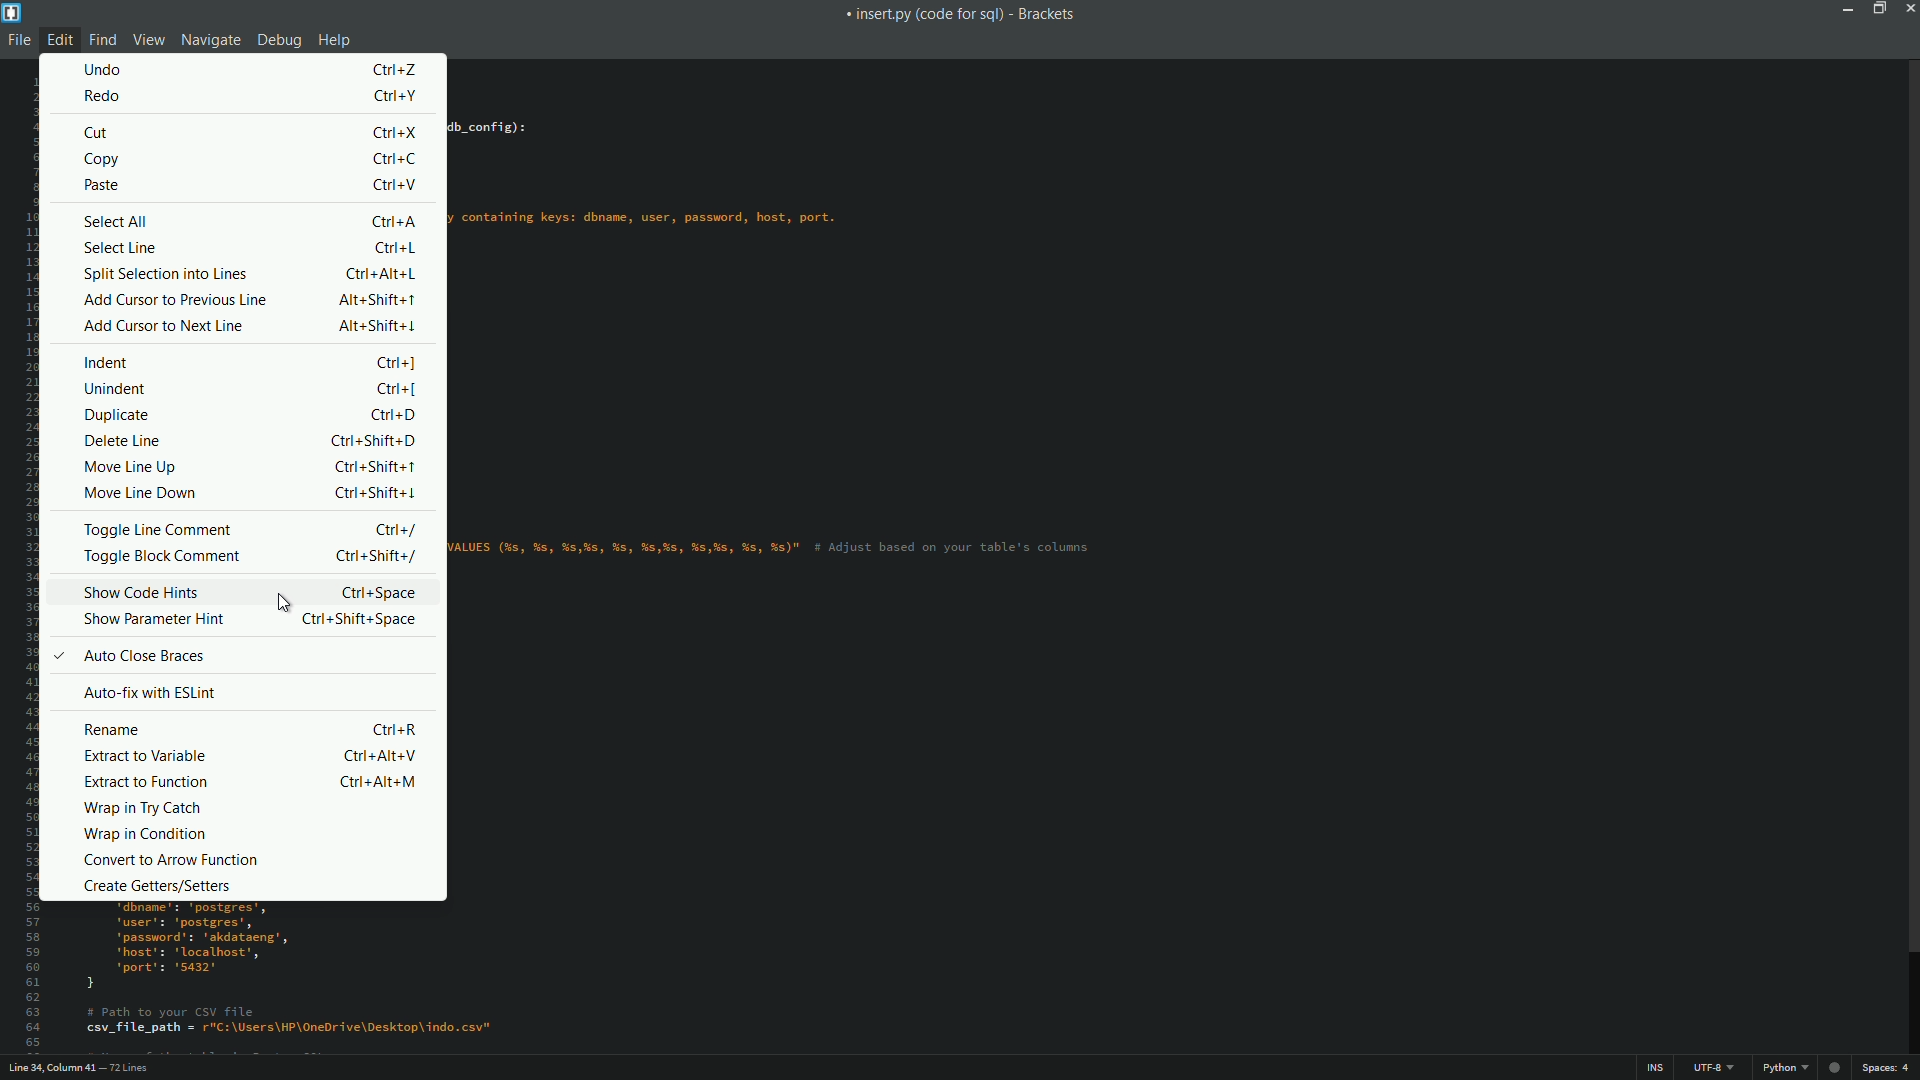 The image size is (1920, 1080). I want to click on indent, so click(107, 364).